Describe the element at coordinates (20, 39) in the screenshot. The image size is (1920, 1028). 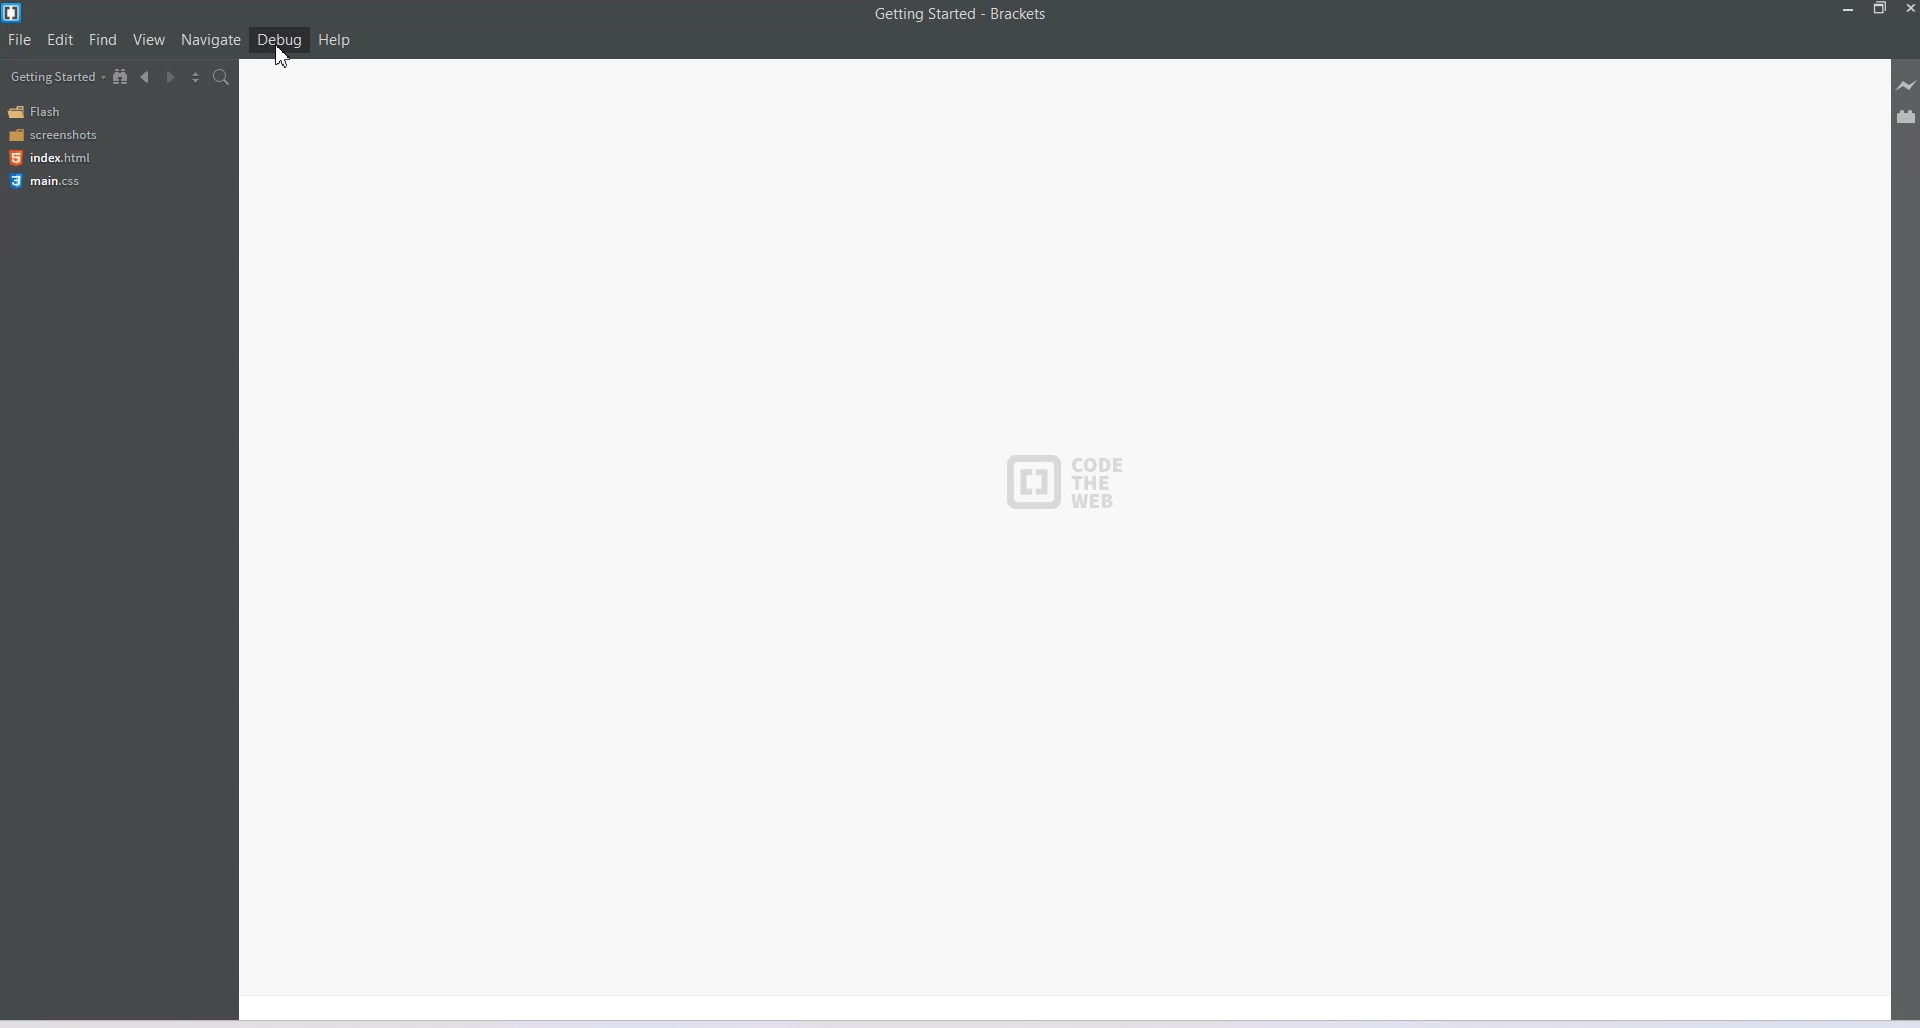
I see `File` at that location.